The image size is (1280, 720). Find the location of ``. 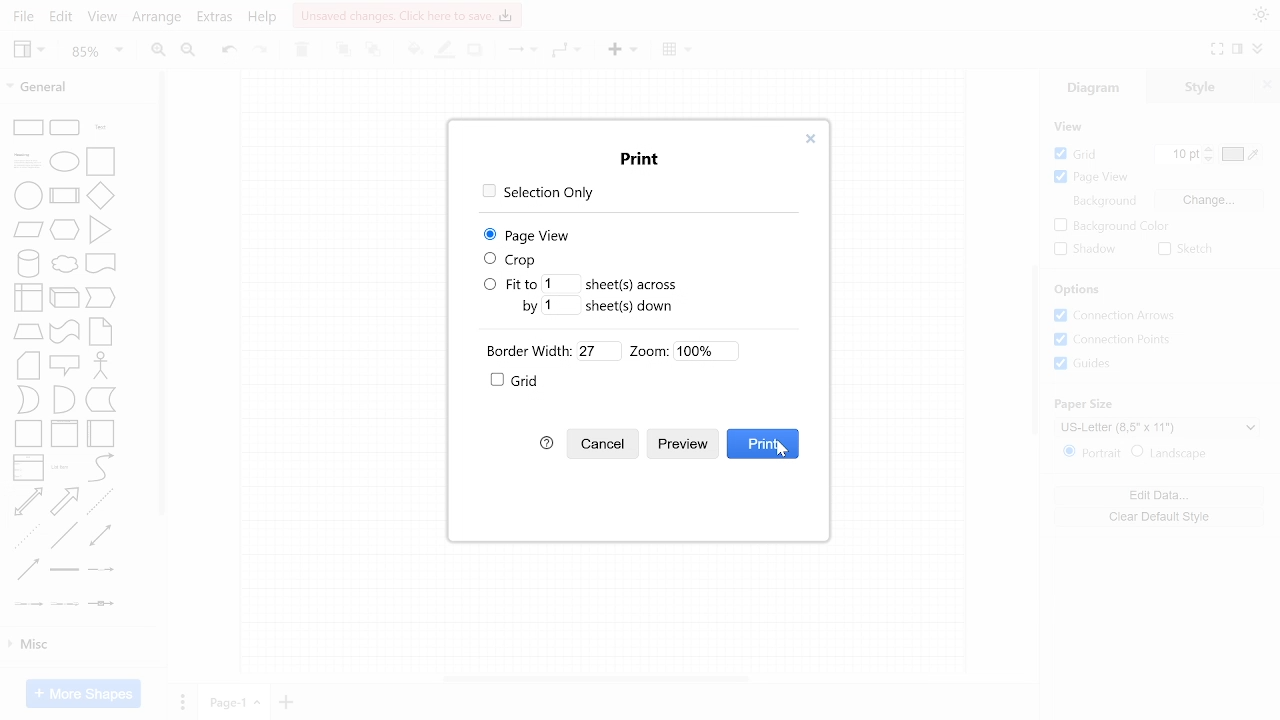

 is located at coordinates (567, 51).